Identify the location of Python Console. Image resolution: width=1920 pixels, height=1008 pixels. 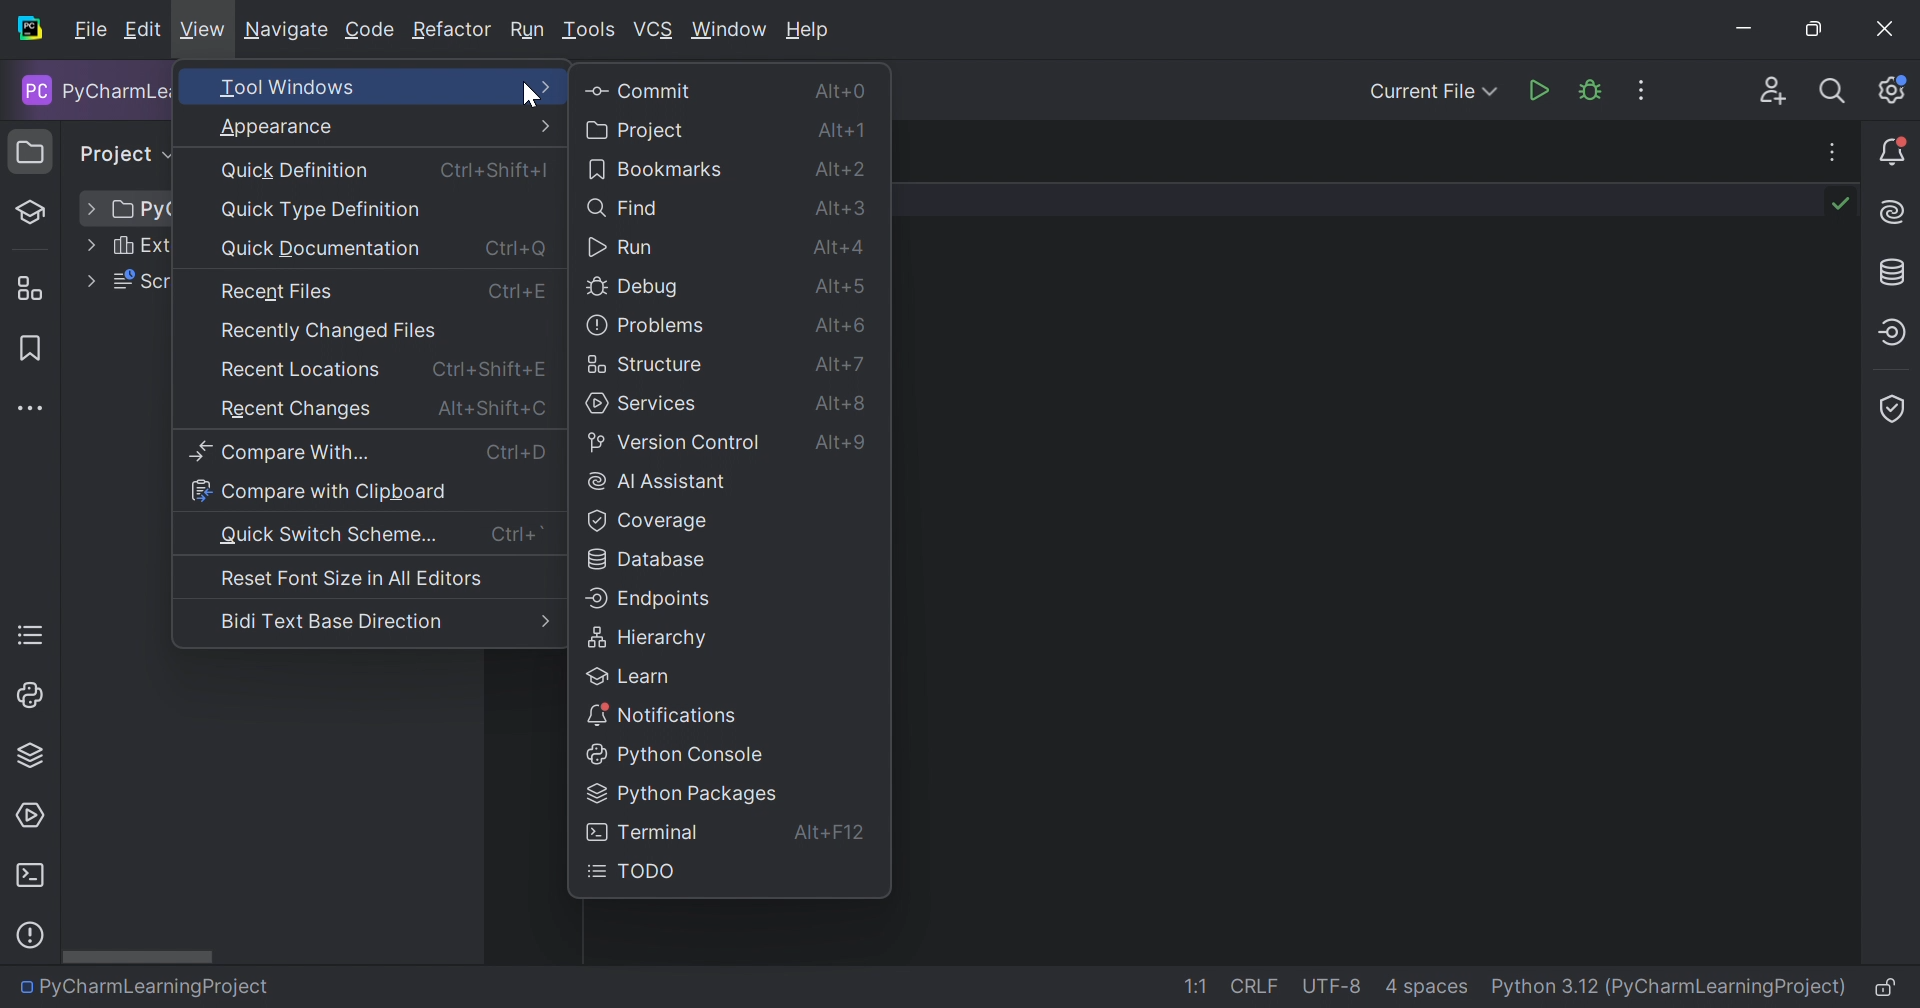
(668, 752).